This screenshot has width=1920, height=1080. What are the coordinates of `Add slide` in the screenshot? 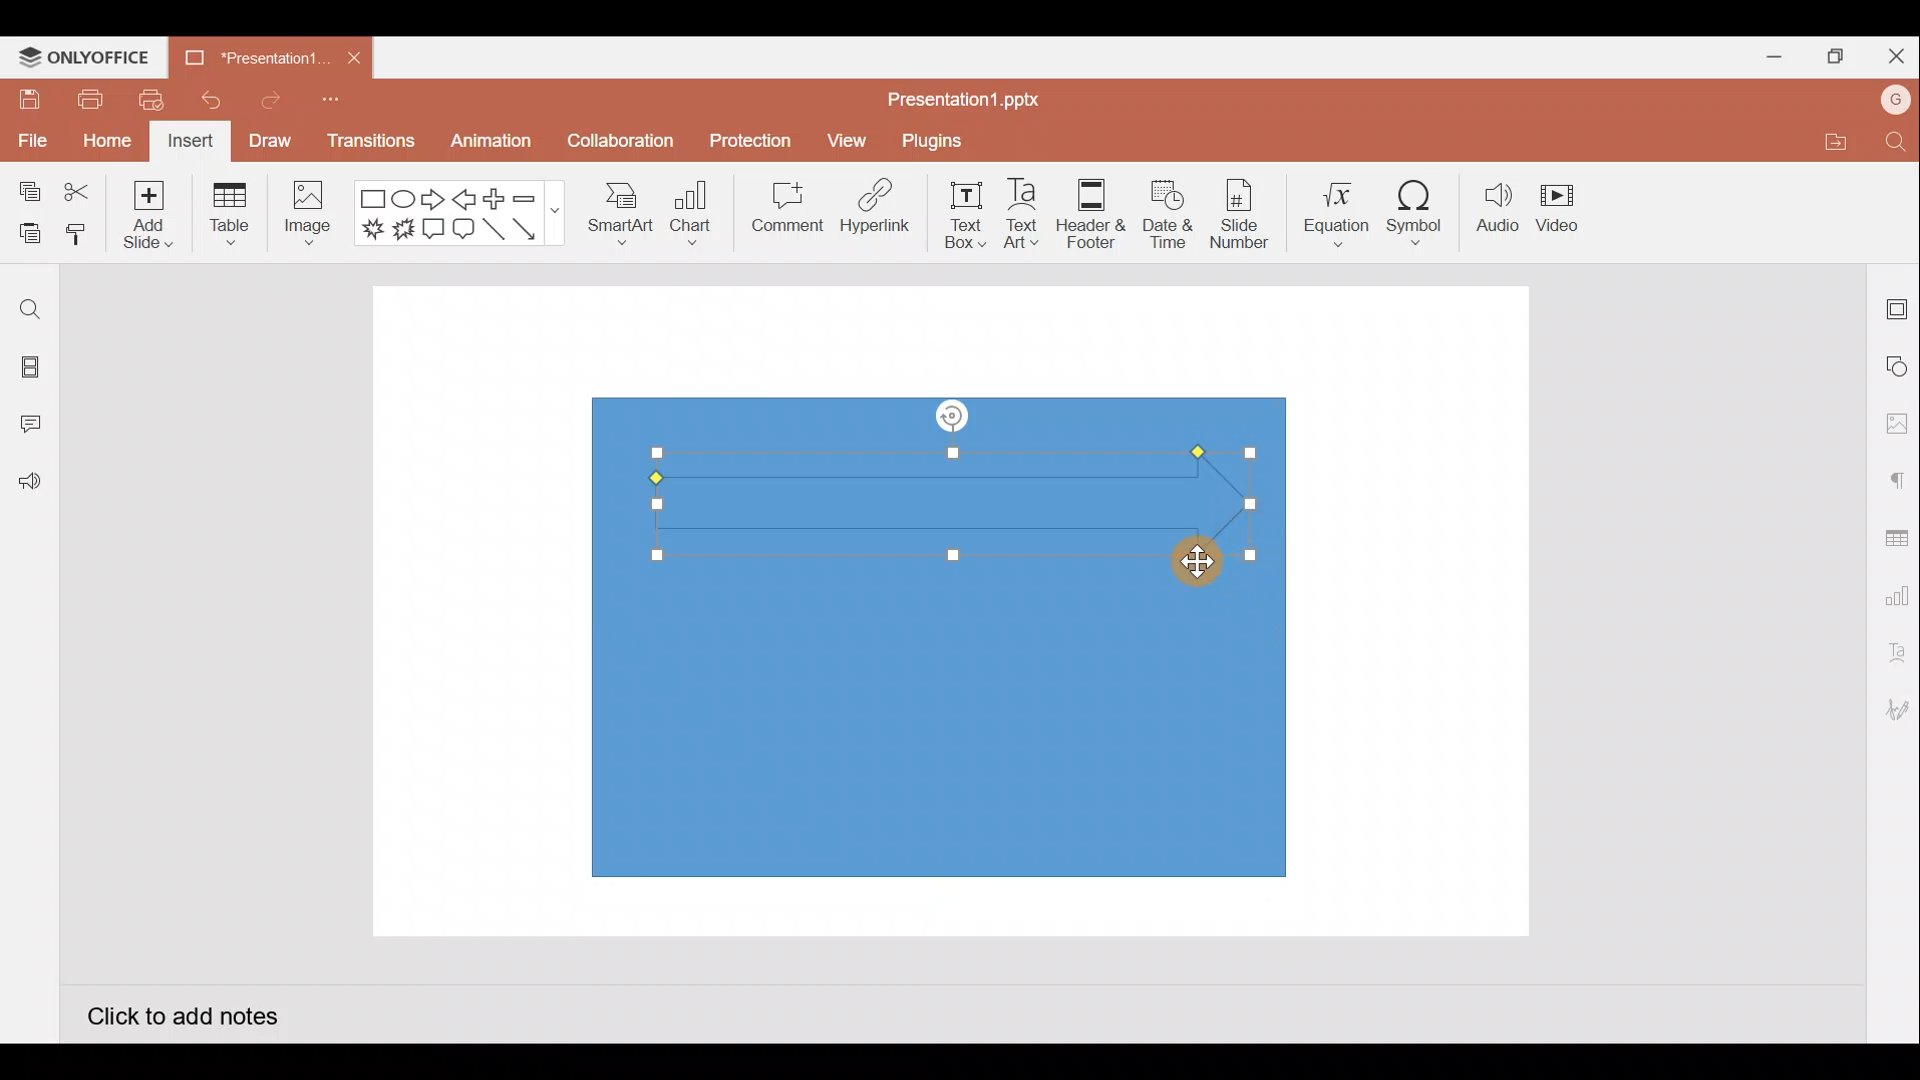 It's located at (145, 210).